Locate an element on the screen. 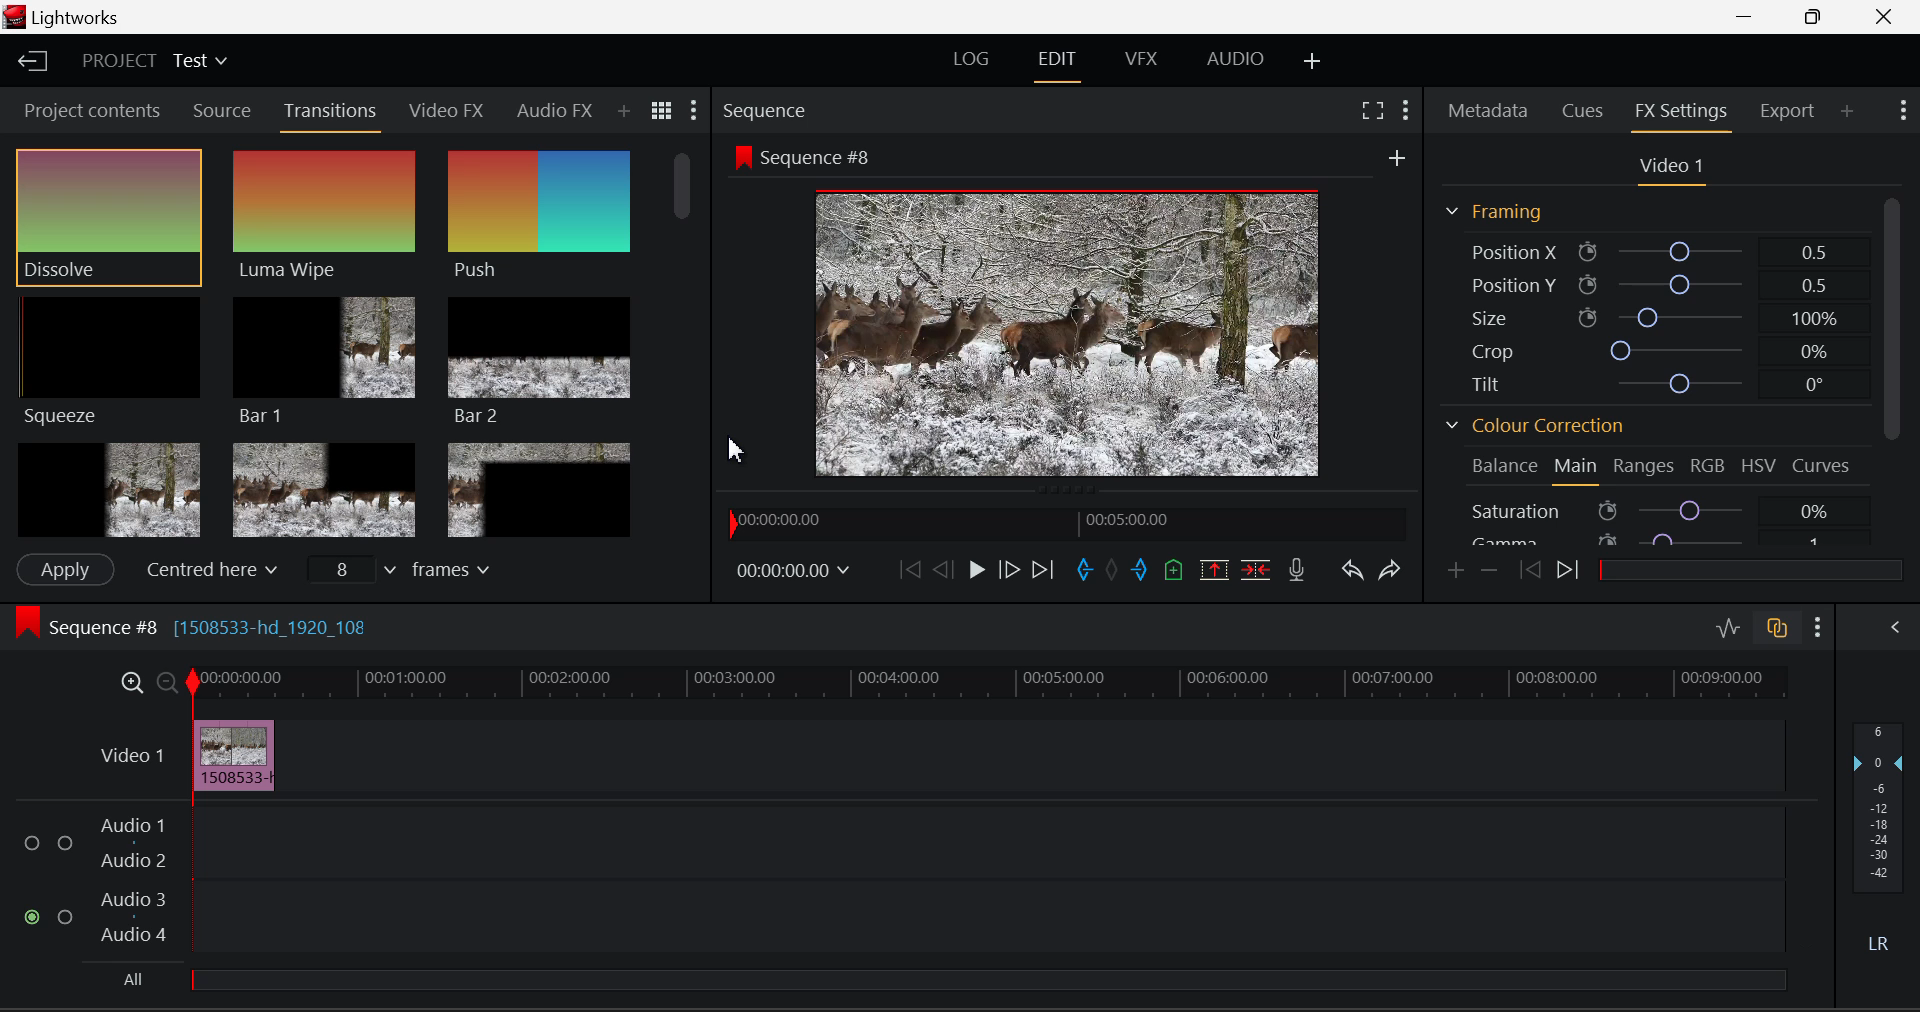 The image size is (1920, 1012). All is located at coordinates (137, 974).